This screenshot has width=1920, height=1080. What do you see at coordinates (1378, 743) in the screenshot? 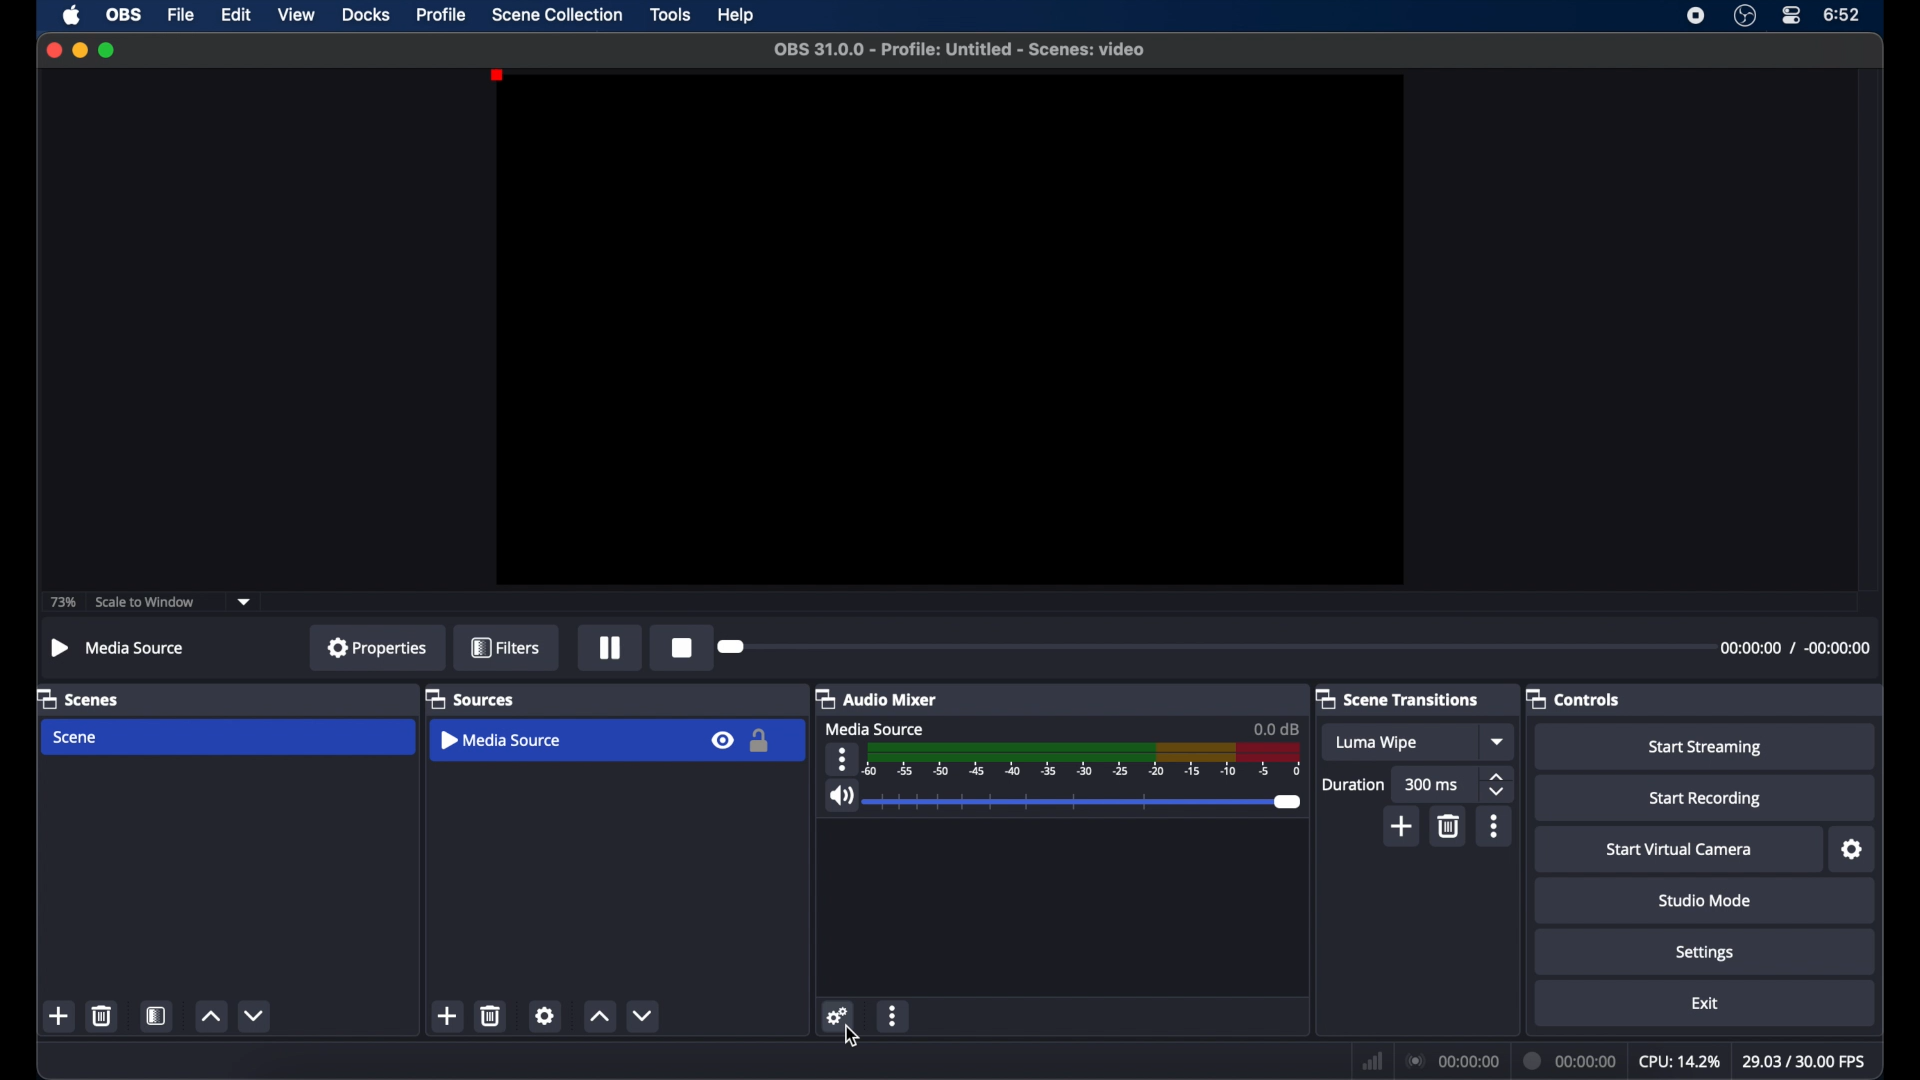
I see `luma` at bounding box center [1378, 743].